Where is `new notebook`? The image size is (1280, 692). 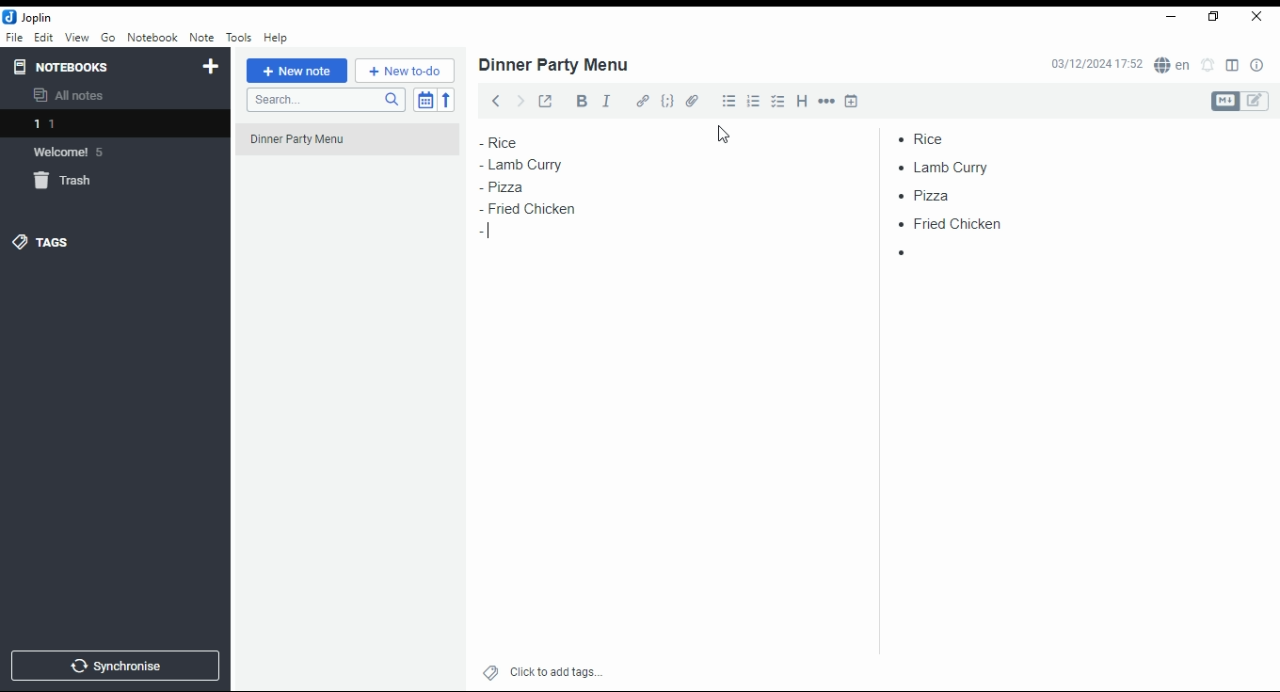
new notebook is located at coordinates (211, 67).